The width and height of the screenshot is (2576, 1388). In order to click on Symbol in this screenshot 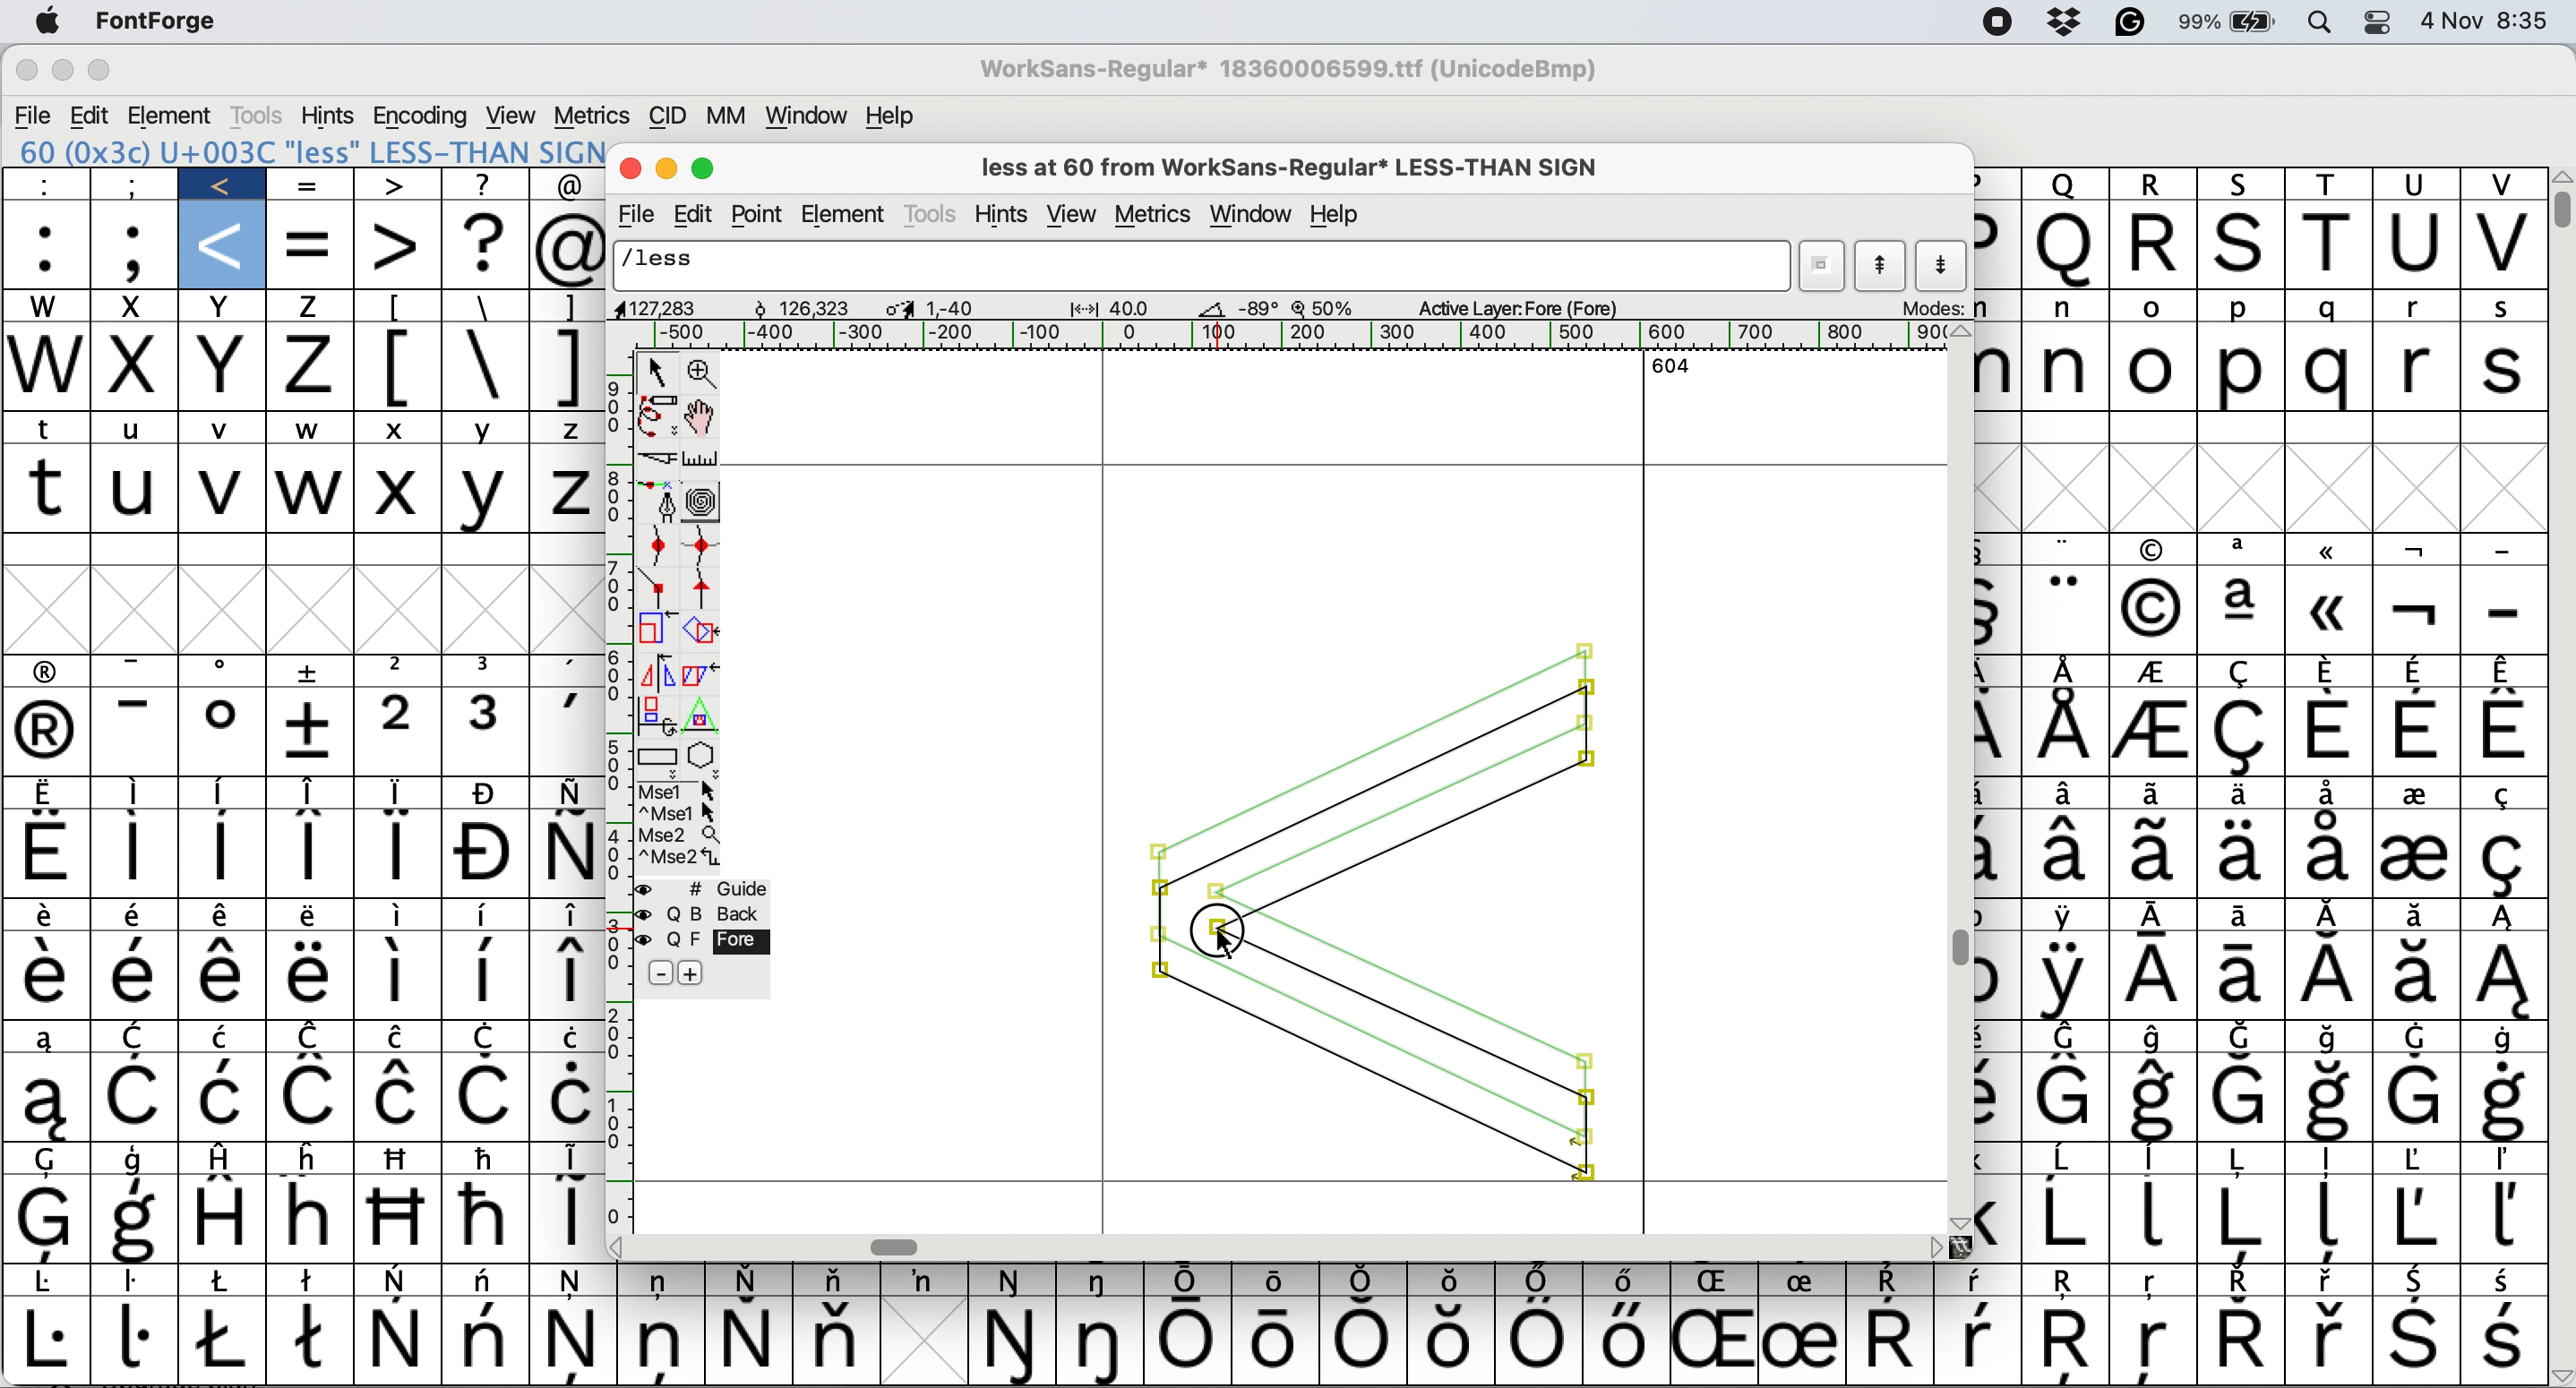, I will do `click(2068, 1343)`.